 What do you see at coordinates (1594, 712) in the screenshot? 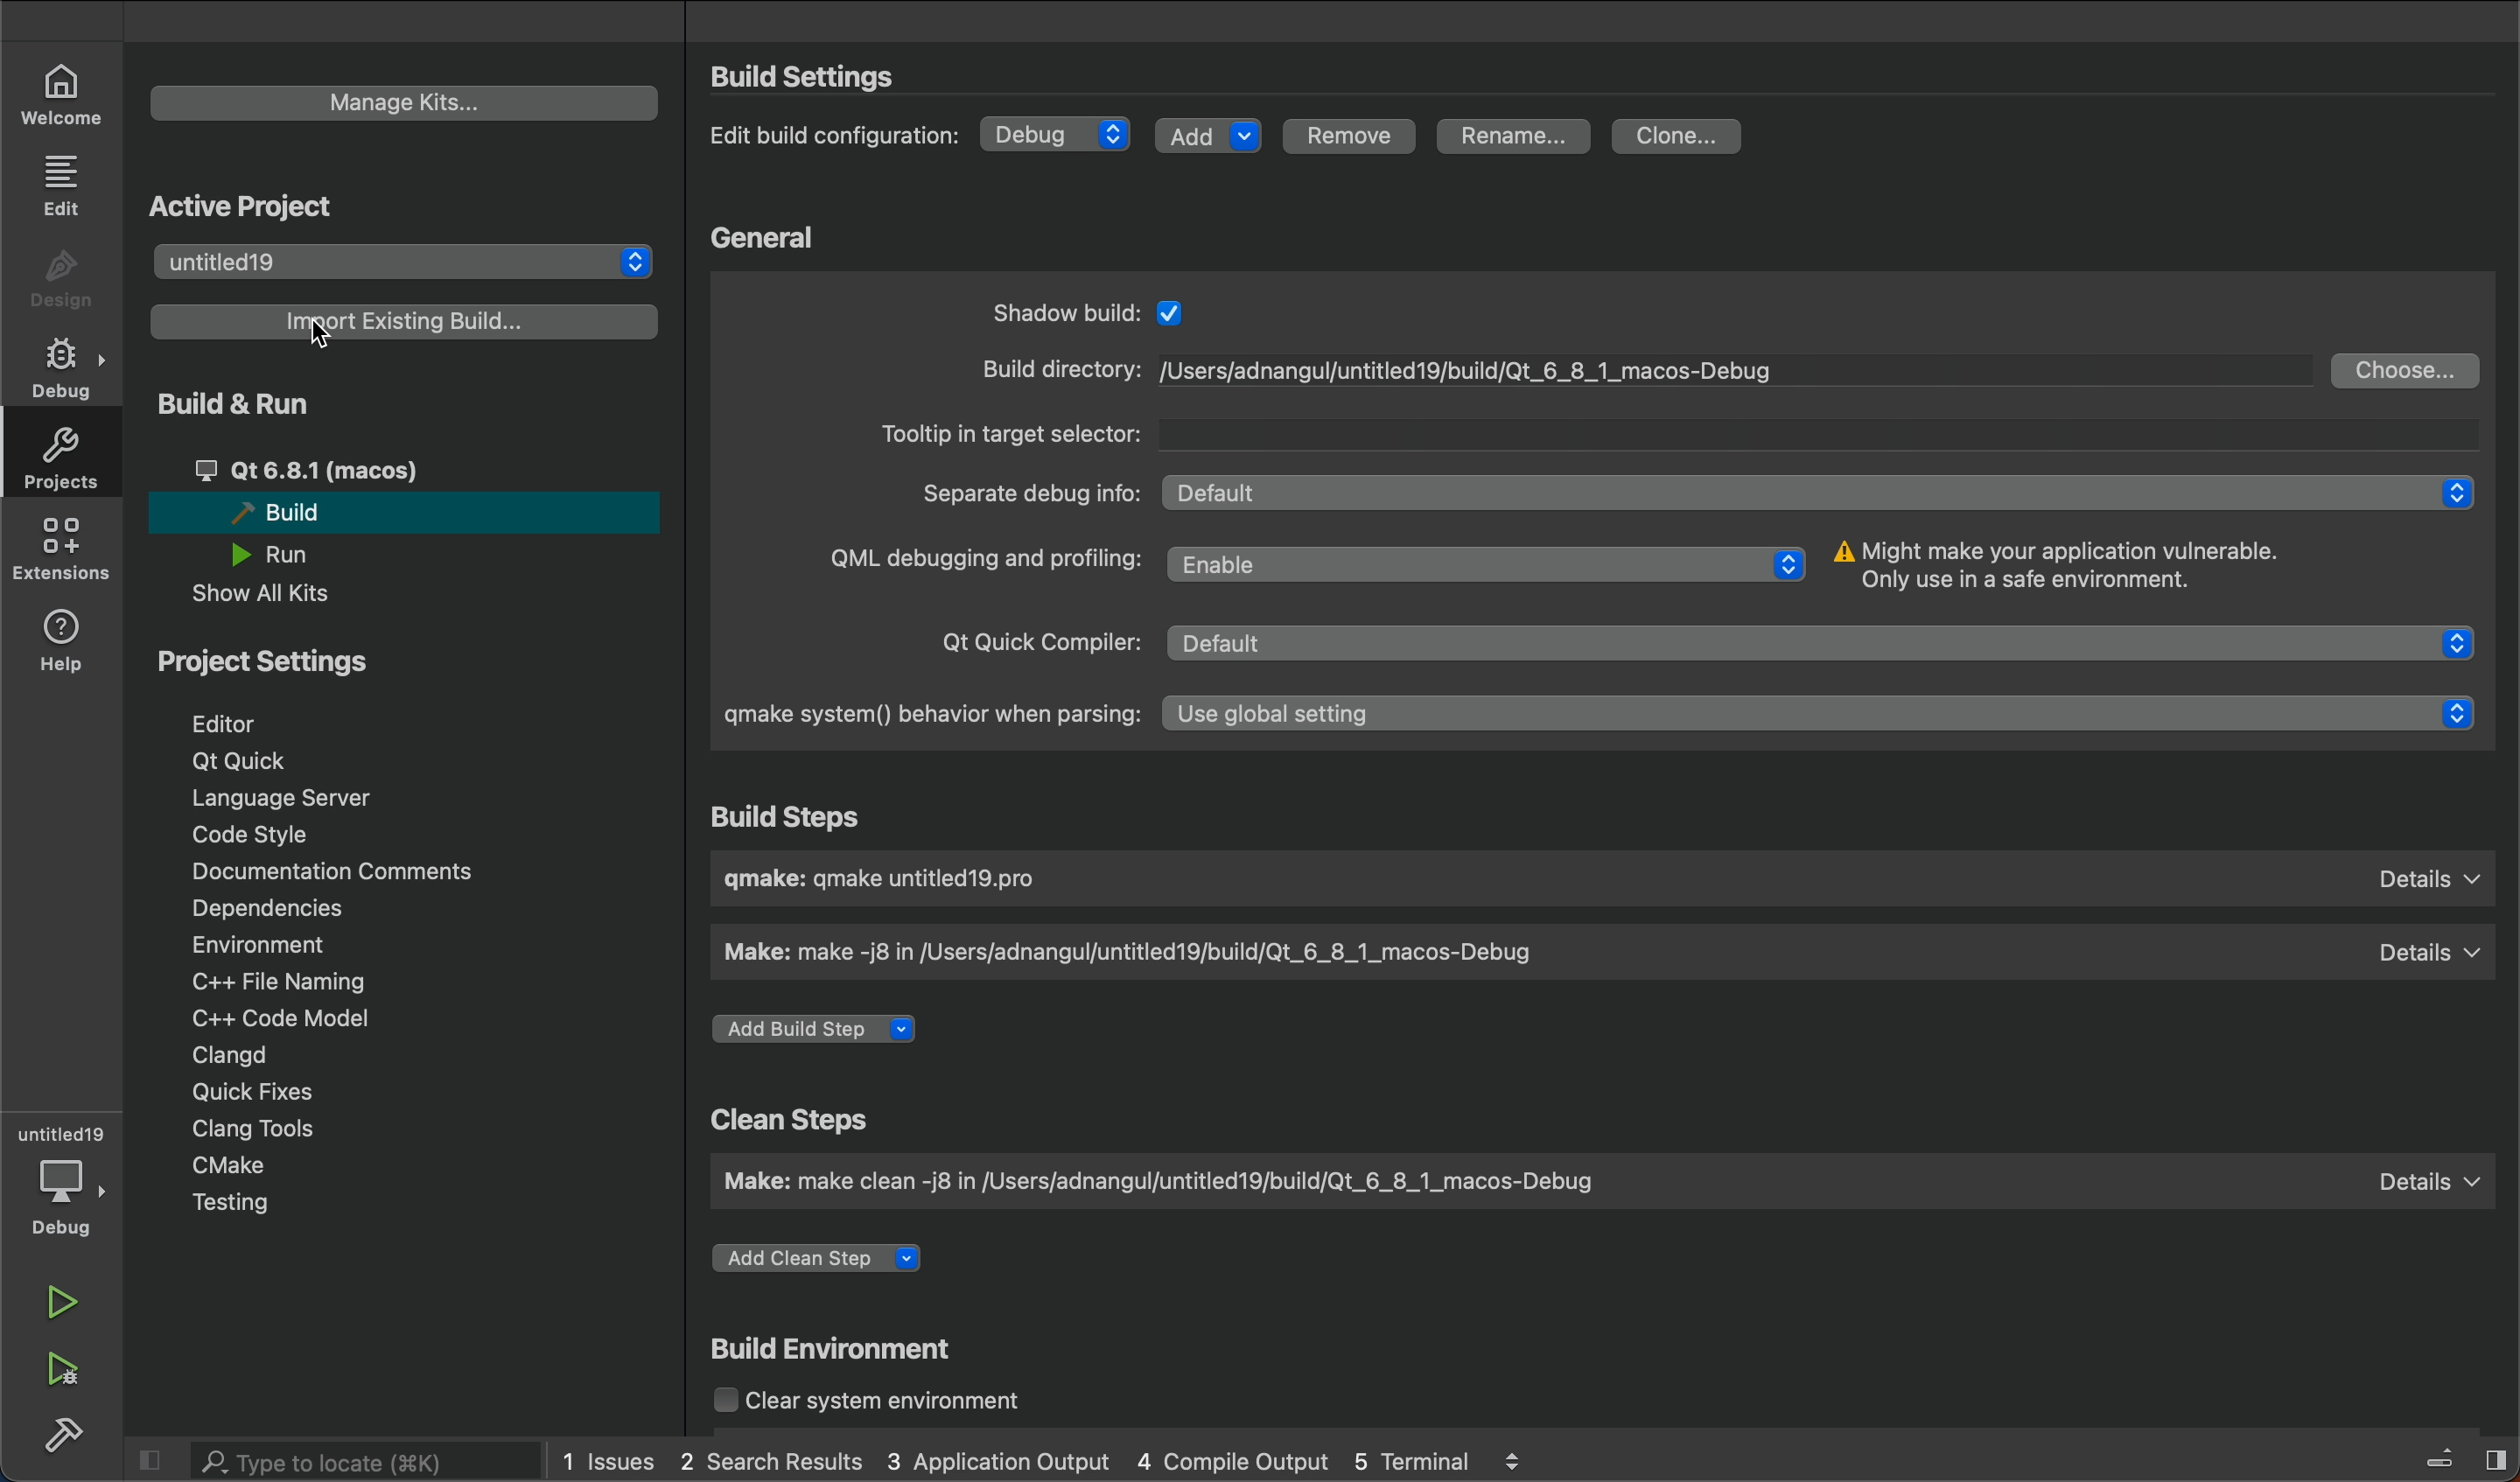
I see `qmake system` at bounding box center [1594, 712].